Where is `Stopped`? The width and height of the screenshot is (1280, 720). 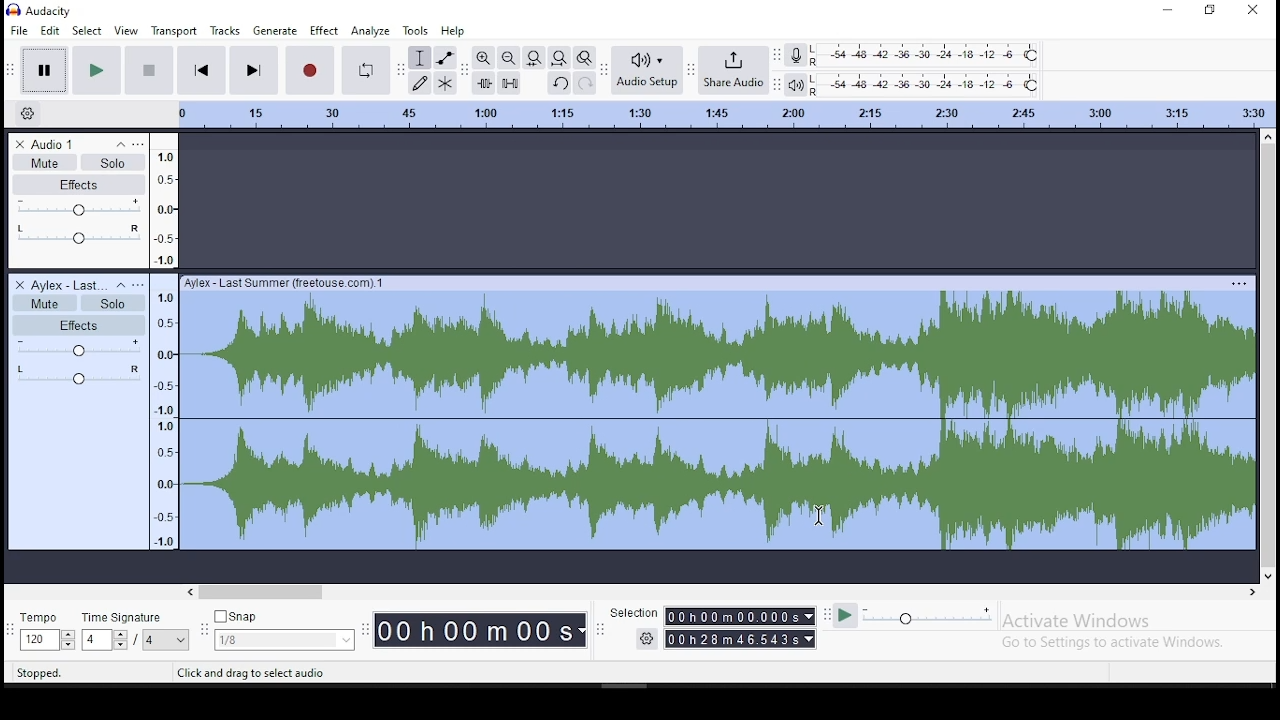
Stopped is located at coordinates (39, 674).